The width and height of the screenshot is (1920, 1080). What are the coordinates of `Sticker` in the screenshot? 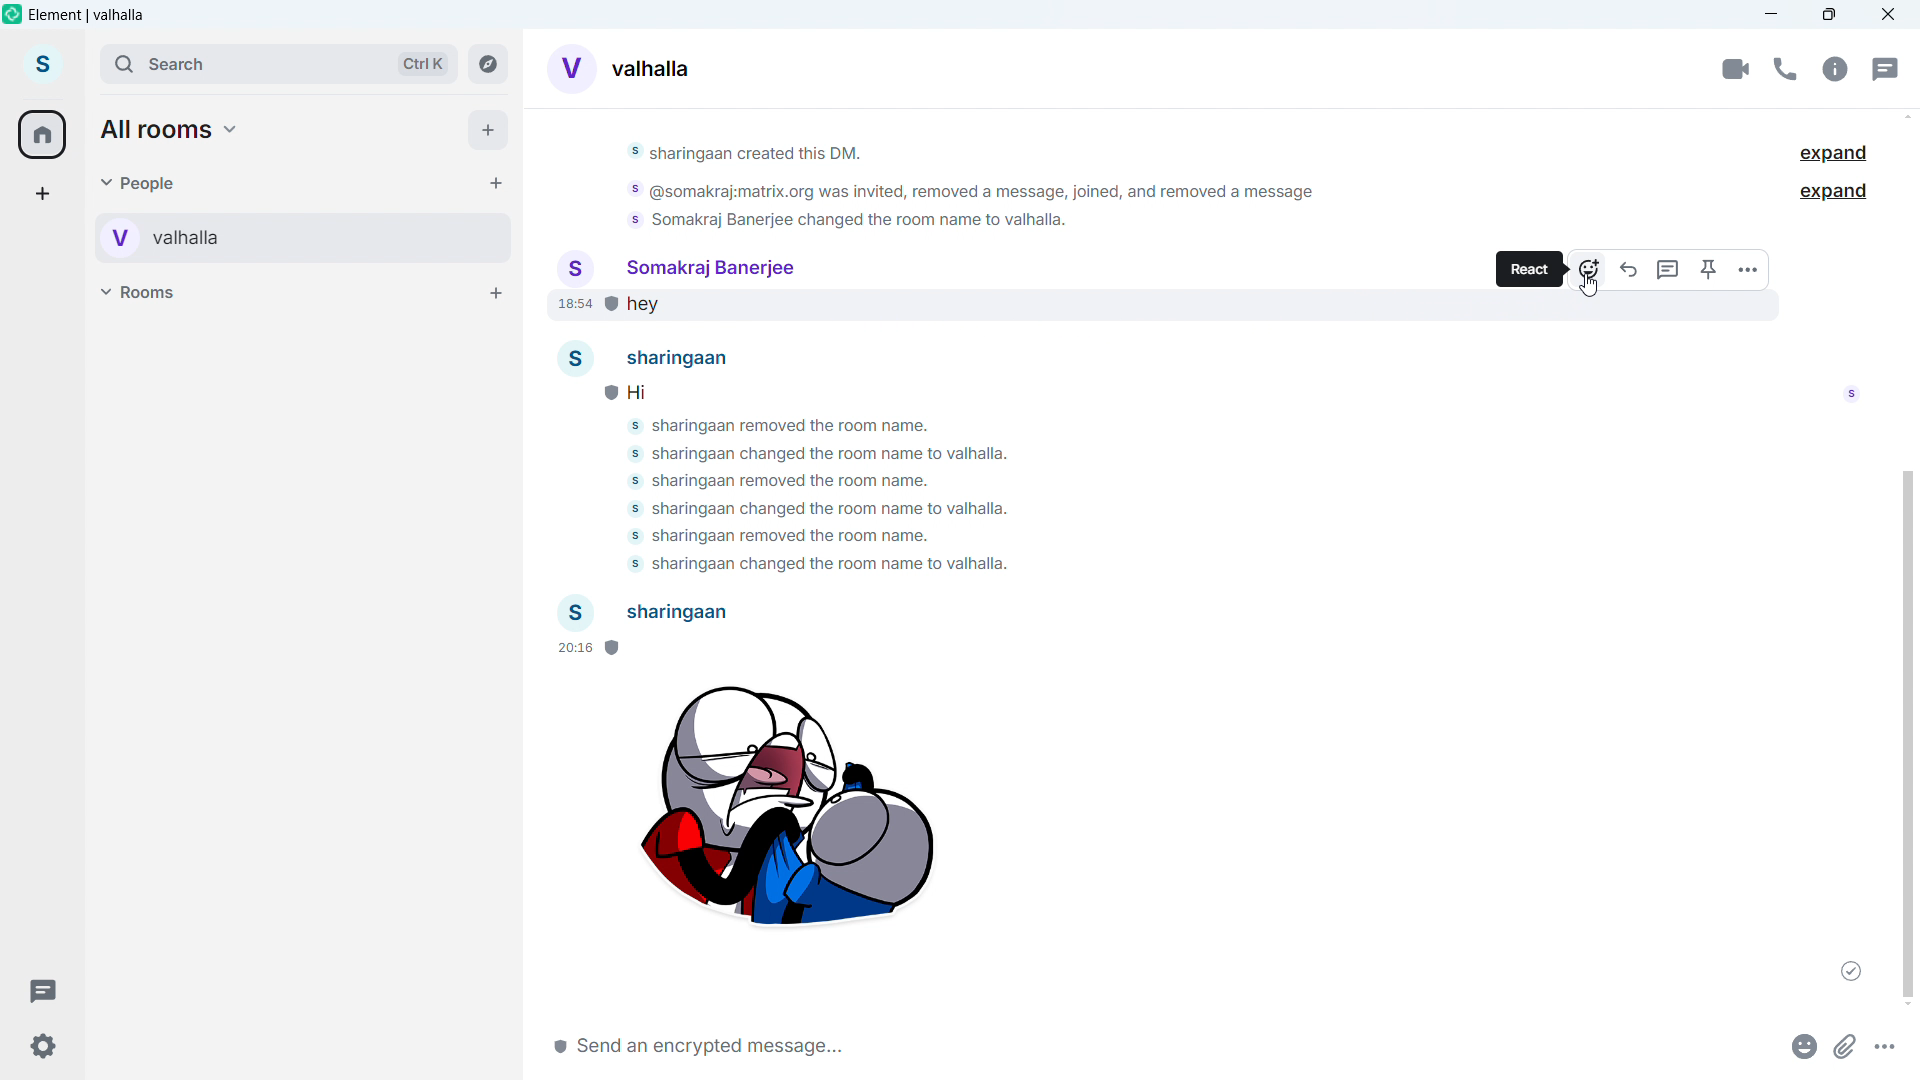 It's located at (784, 814).